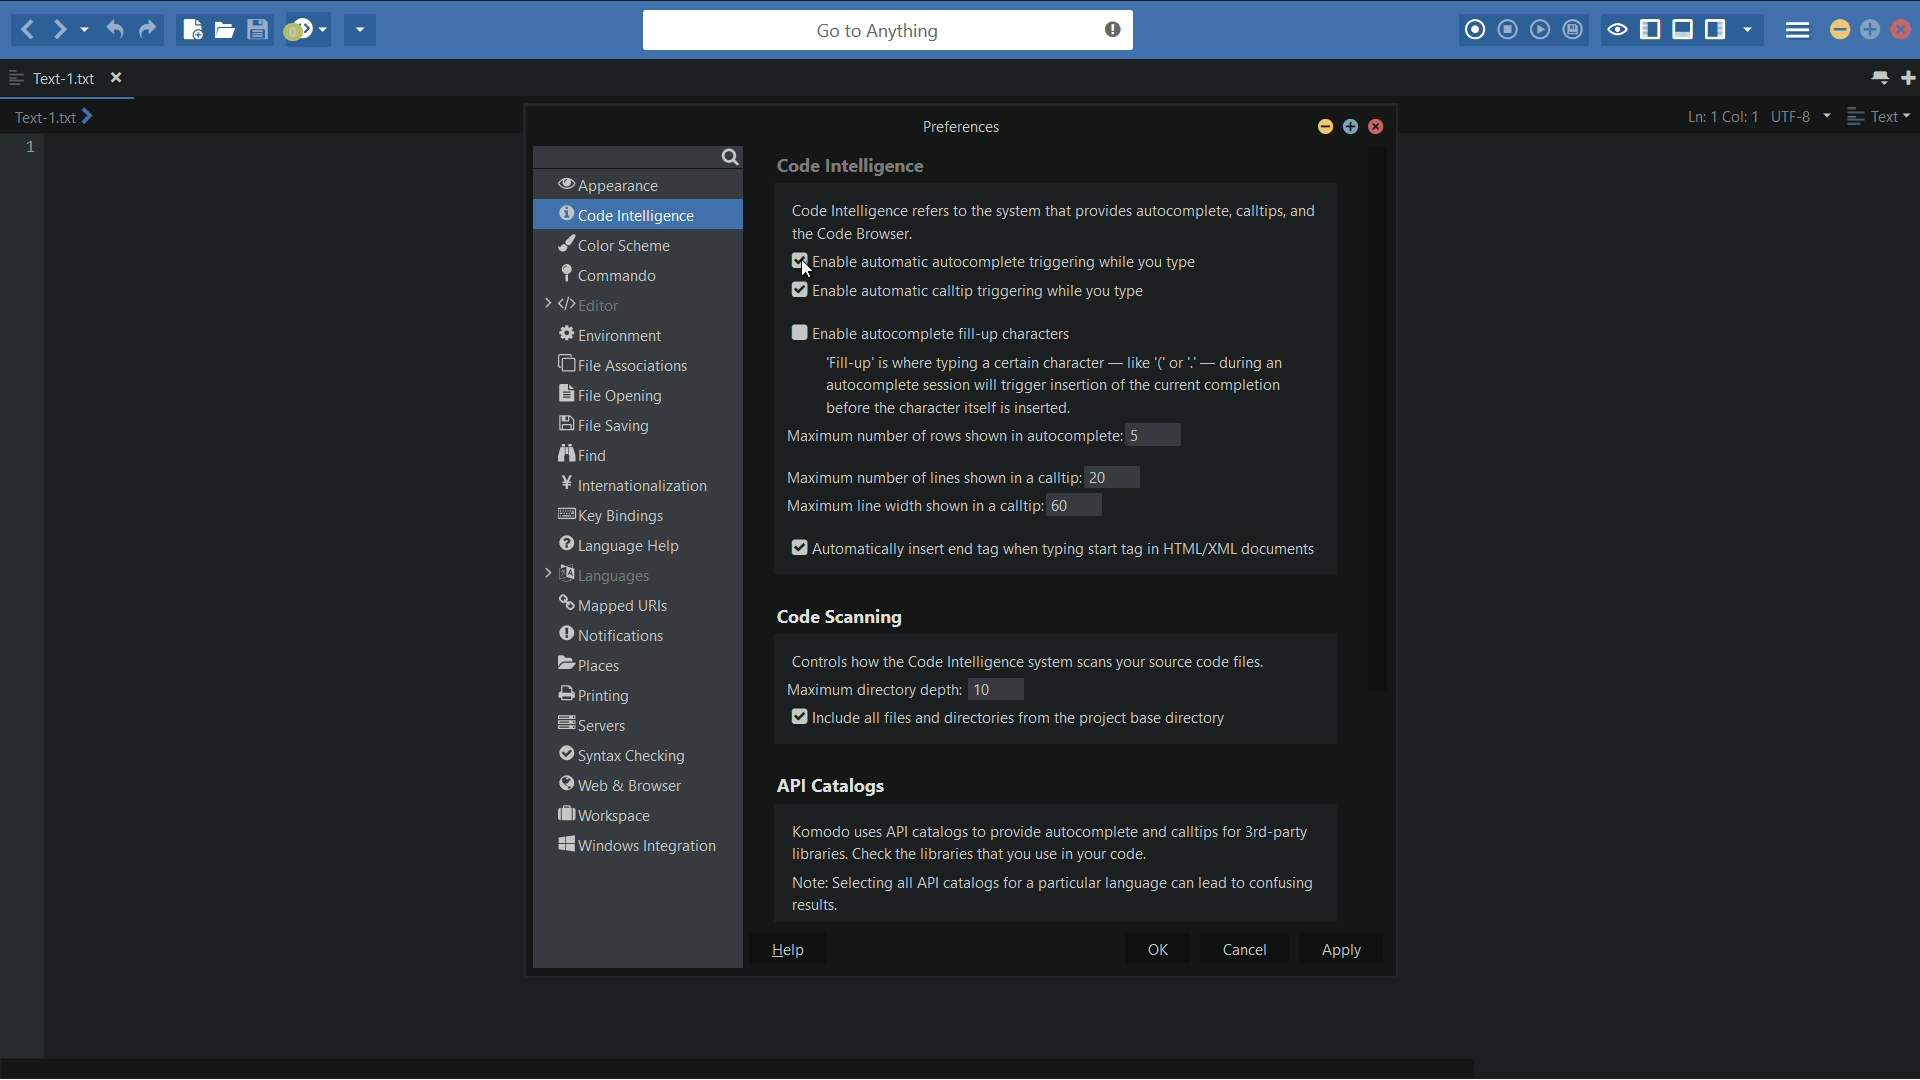 Image resolution: width=1920 pixels, height=1080 pixels. What do you see at coordinates (1243, 950) in the screenshot?
I see `cancel` at bounding box center [1243, 950].